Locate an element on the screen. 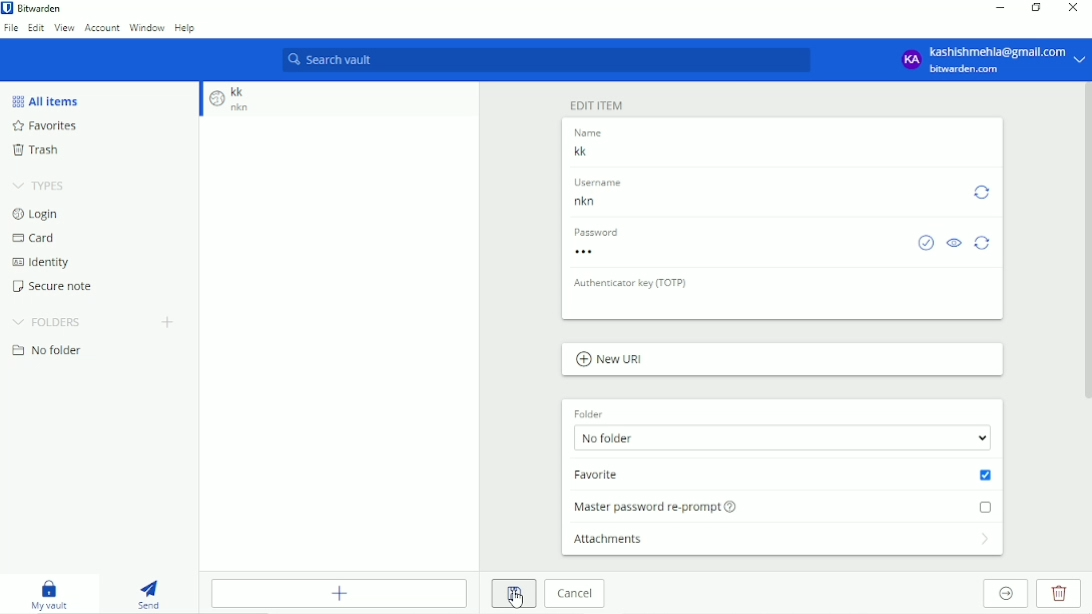 The height and width of the screenshot is (614, 1092). Check if password has been exposed is located at coordinates (926, 242).